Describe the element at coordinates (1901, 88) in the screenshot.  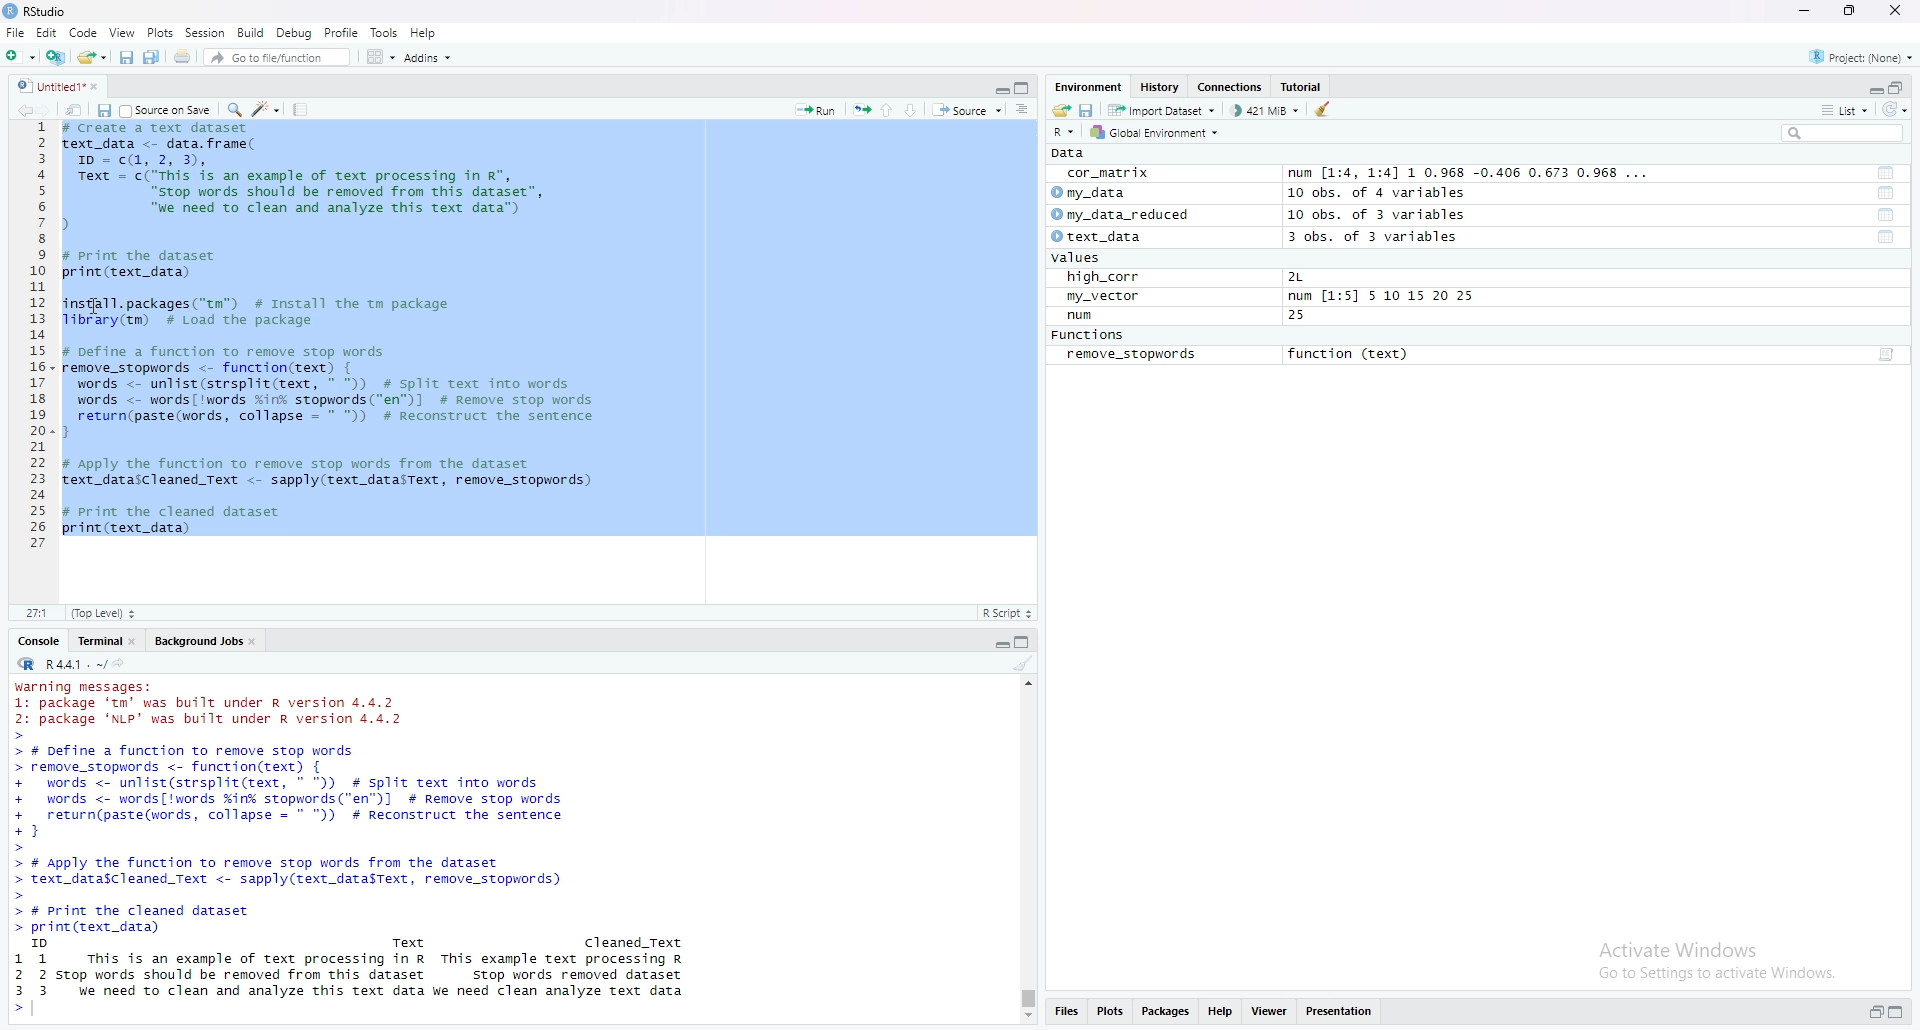
I see `collapse` at that location.